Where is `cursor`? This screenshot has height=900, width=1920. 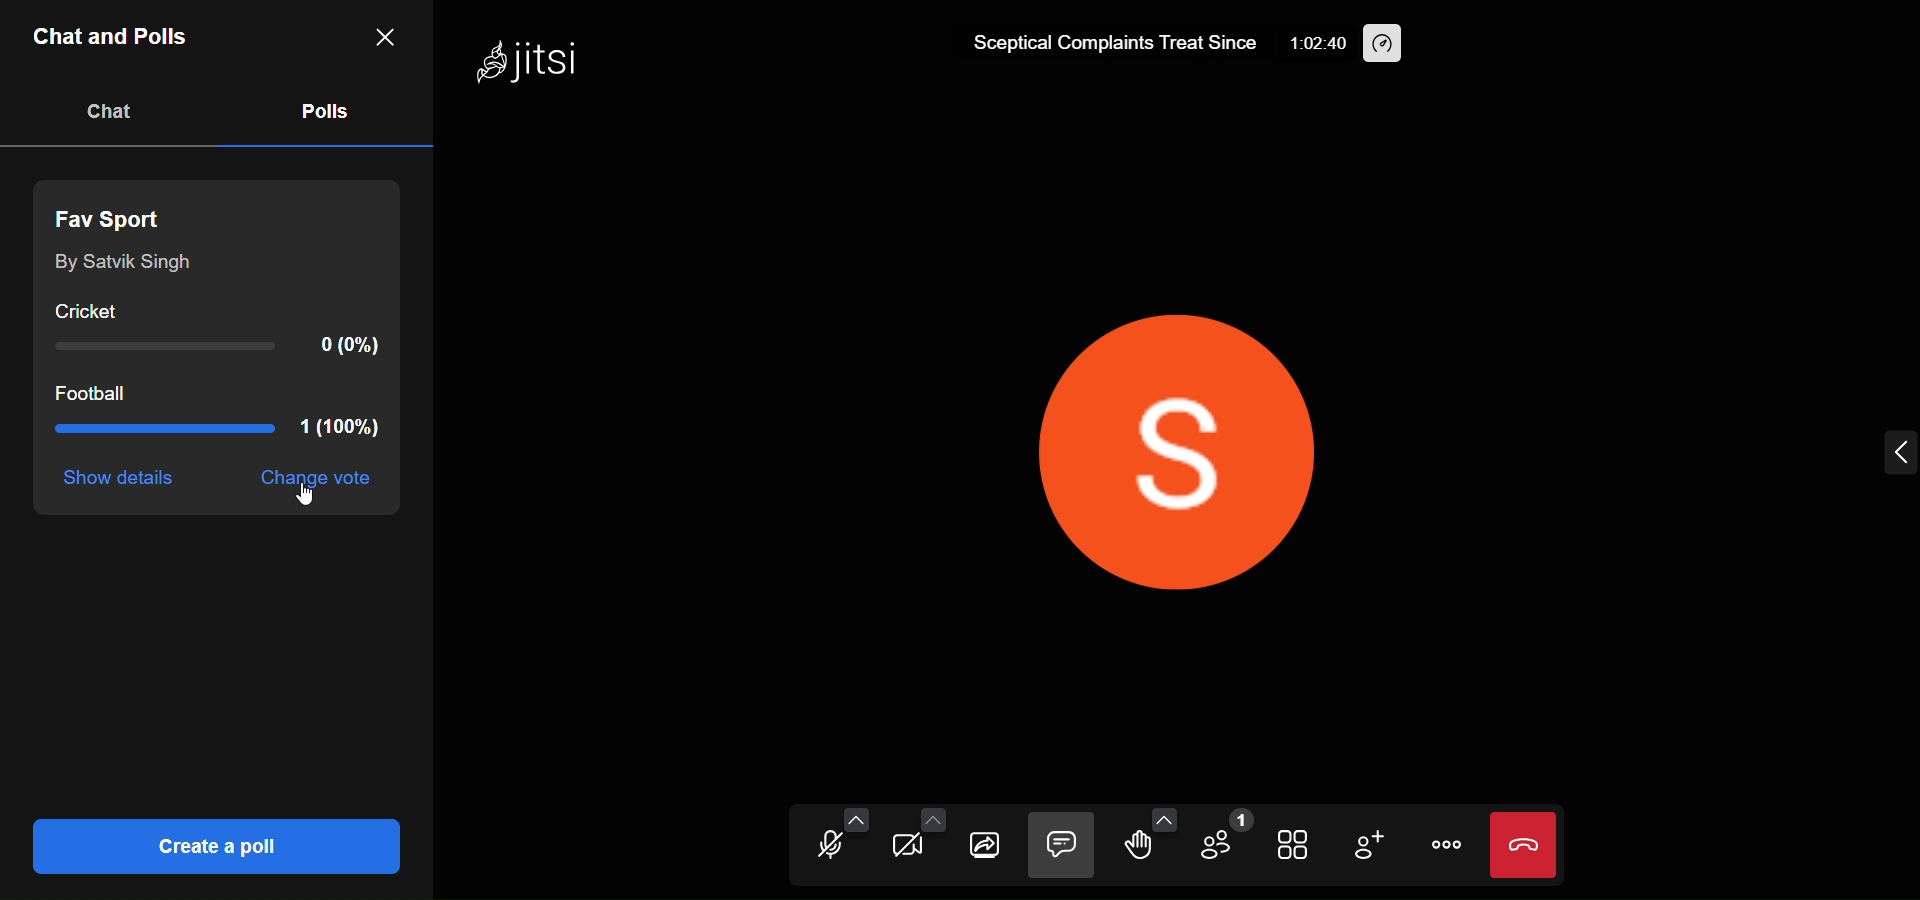
cursor is located at coordinates (311, 505).